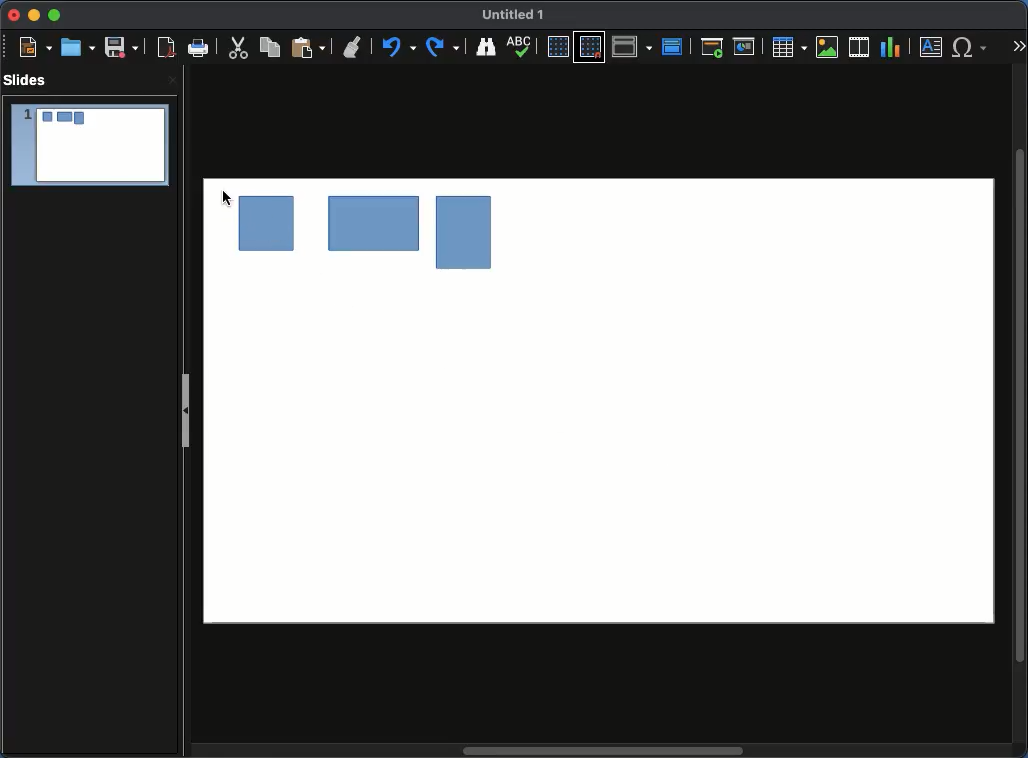 Image resolution: width=1028 pixels, height=758 pixels. Describe the element at coordinates (827, 47) in the screenshot. I see `Insert image` at that location.